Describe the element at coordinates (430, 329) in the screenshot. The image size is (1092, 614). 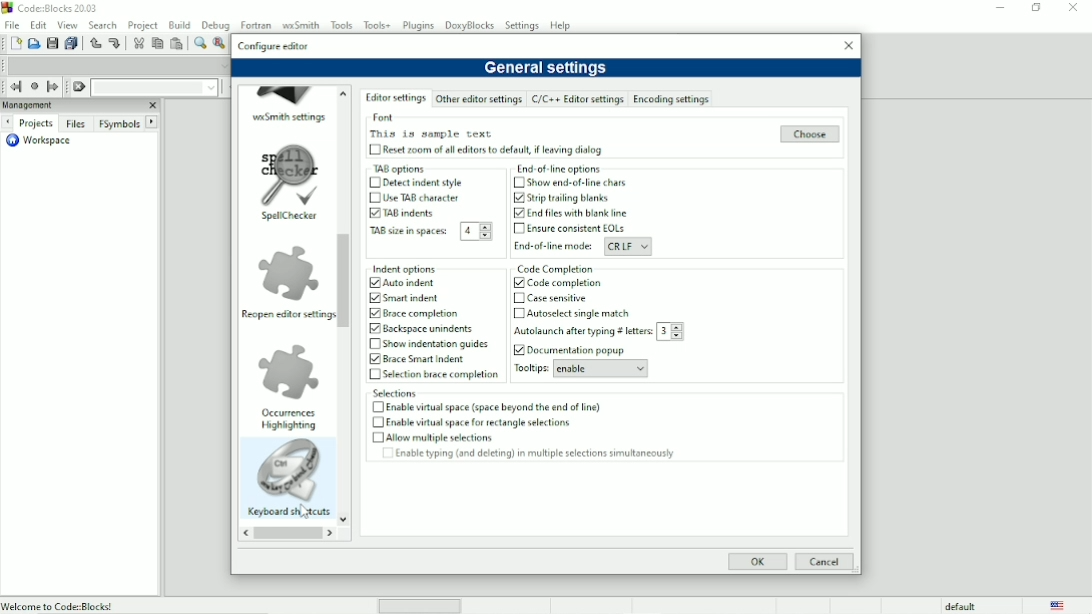
I see `Backspace urindents` at that location.